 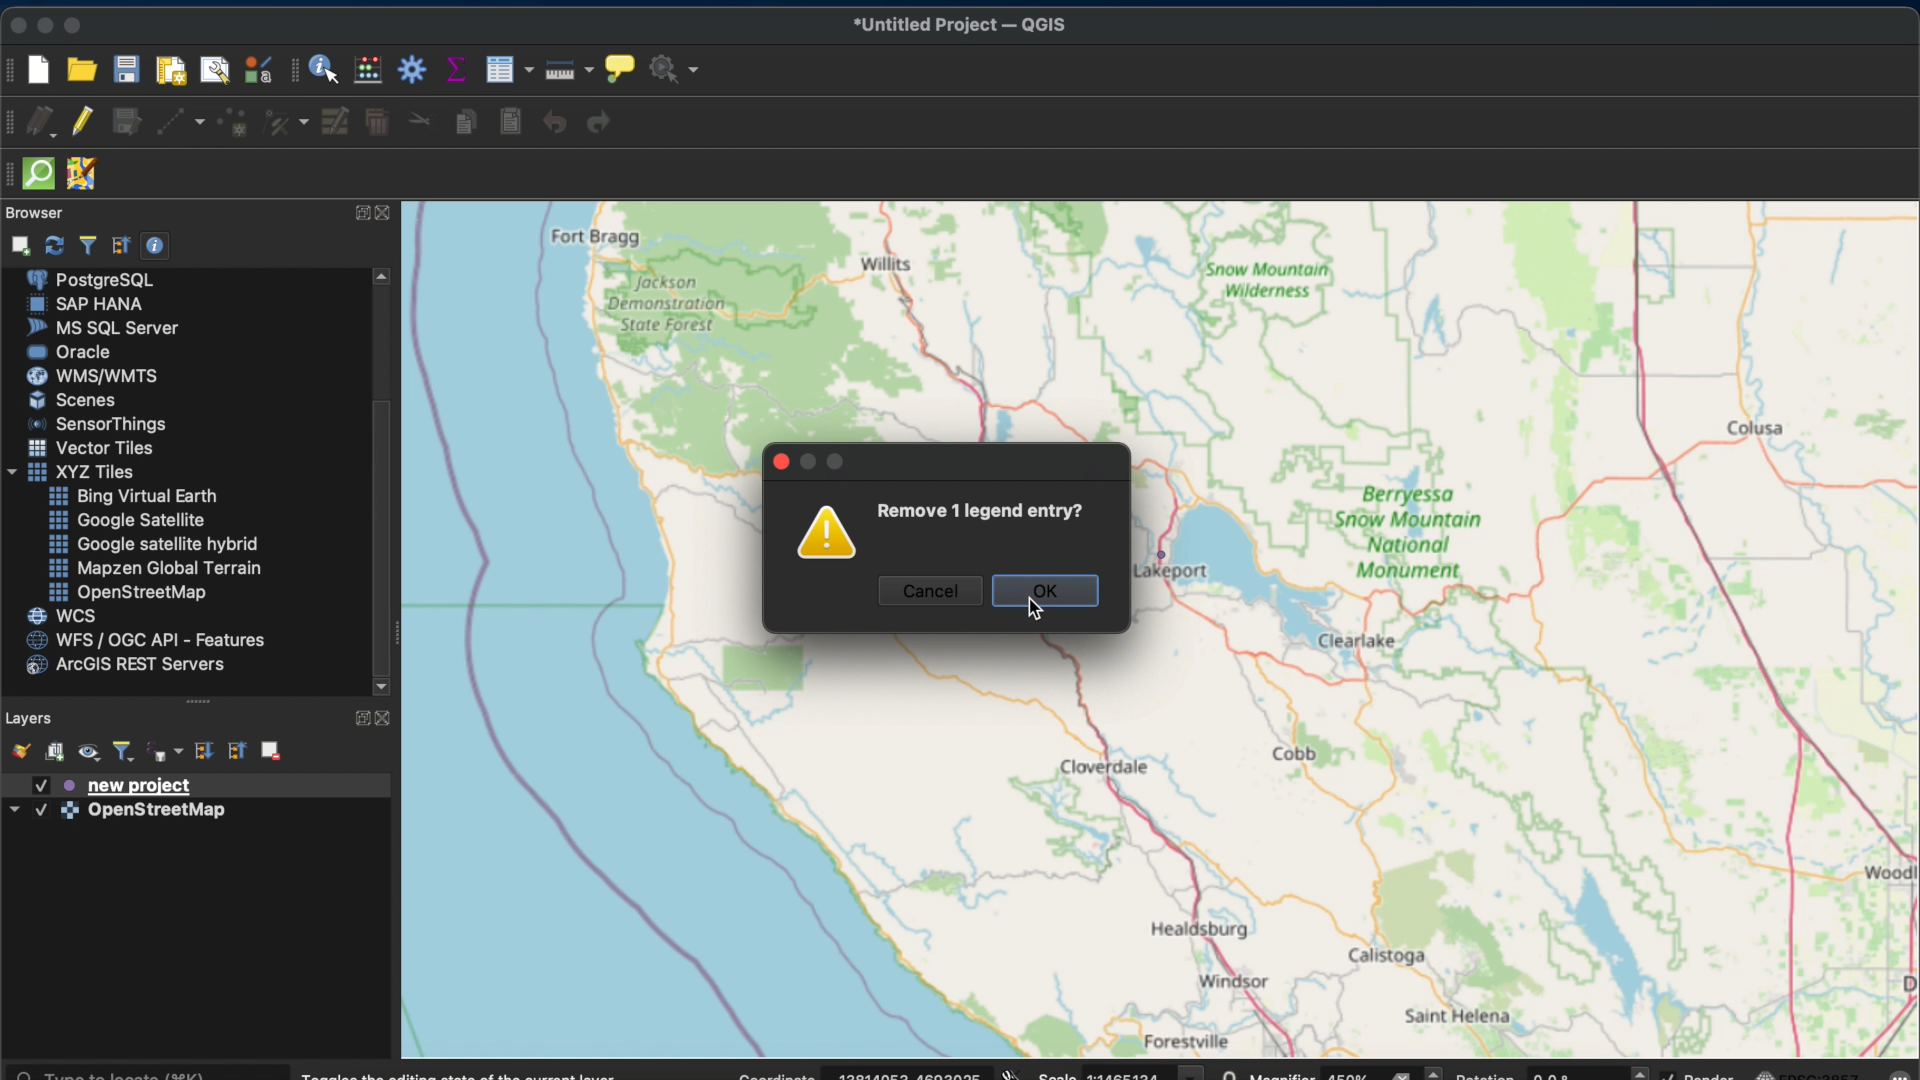 What do you see at coordinates (255, 69) in the screenshot?
I see `style manager` at bounding box center [255, 69].